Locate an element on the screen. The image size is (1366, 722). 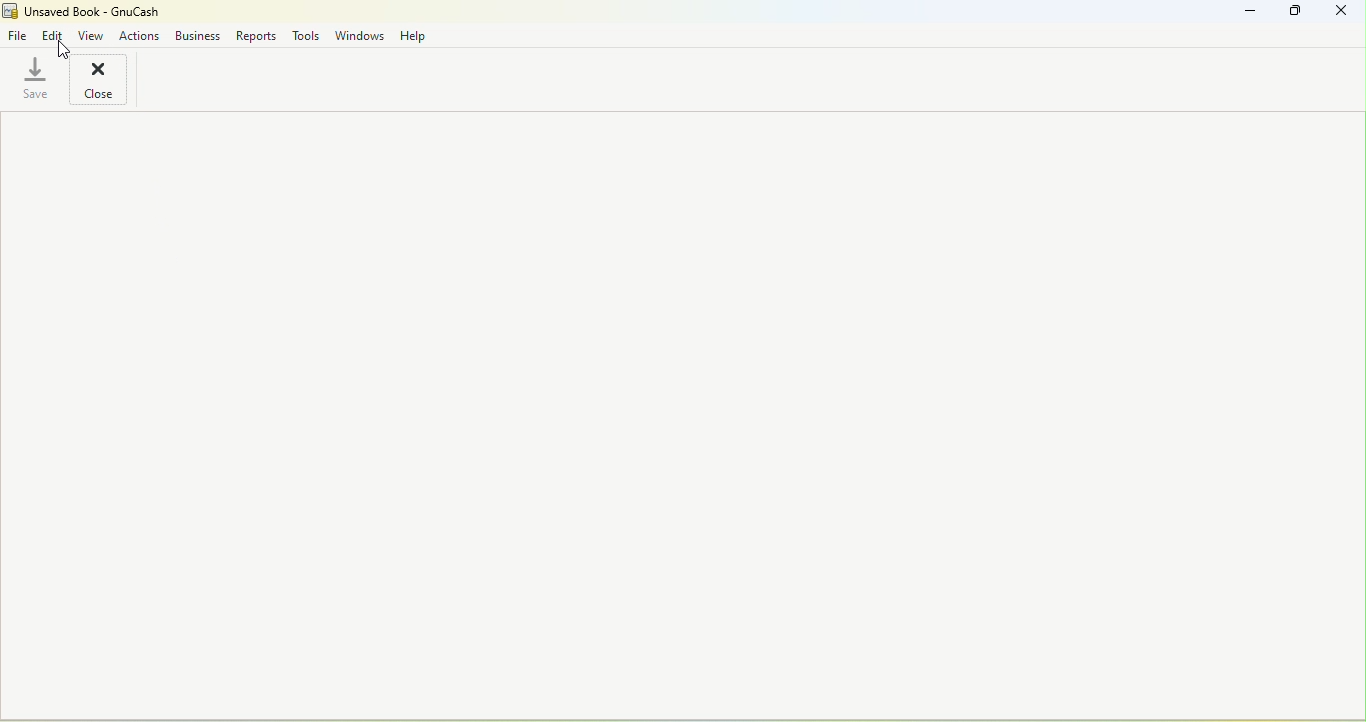
Cursor is located at coordinates (64, 52).